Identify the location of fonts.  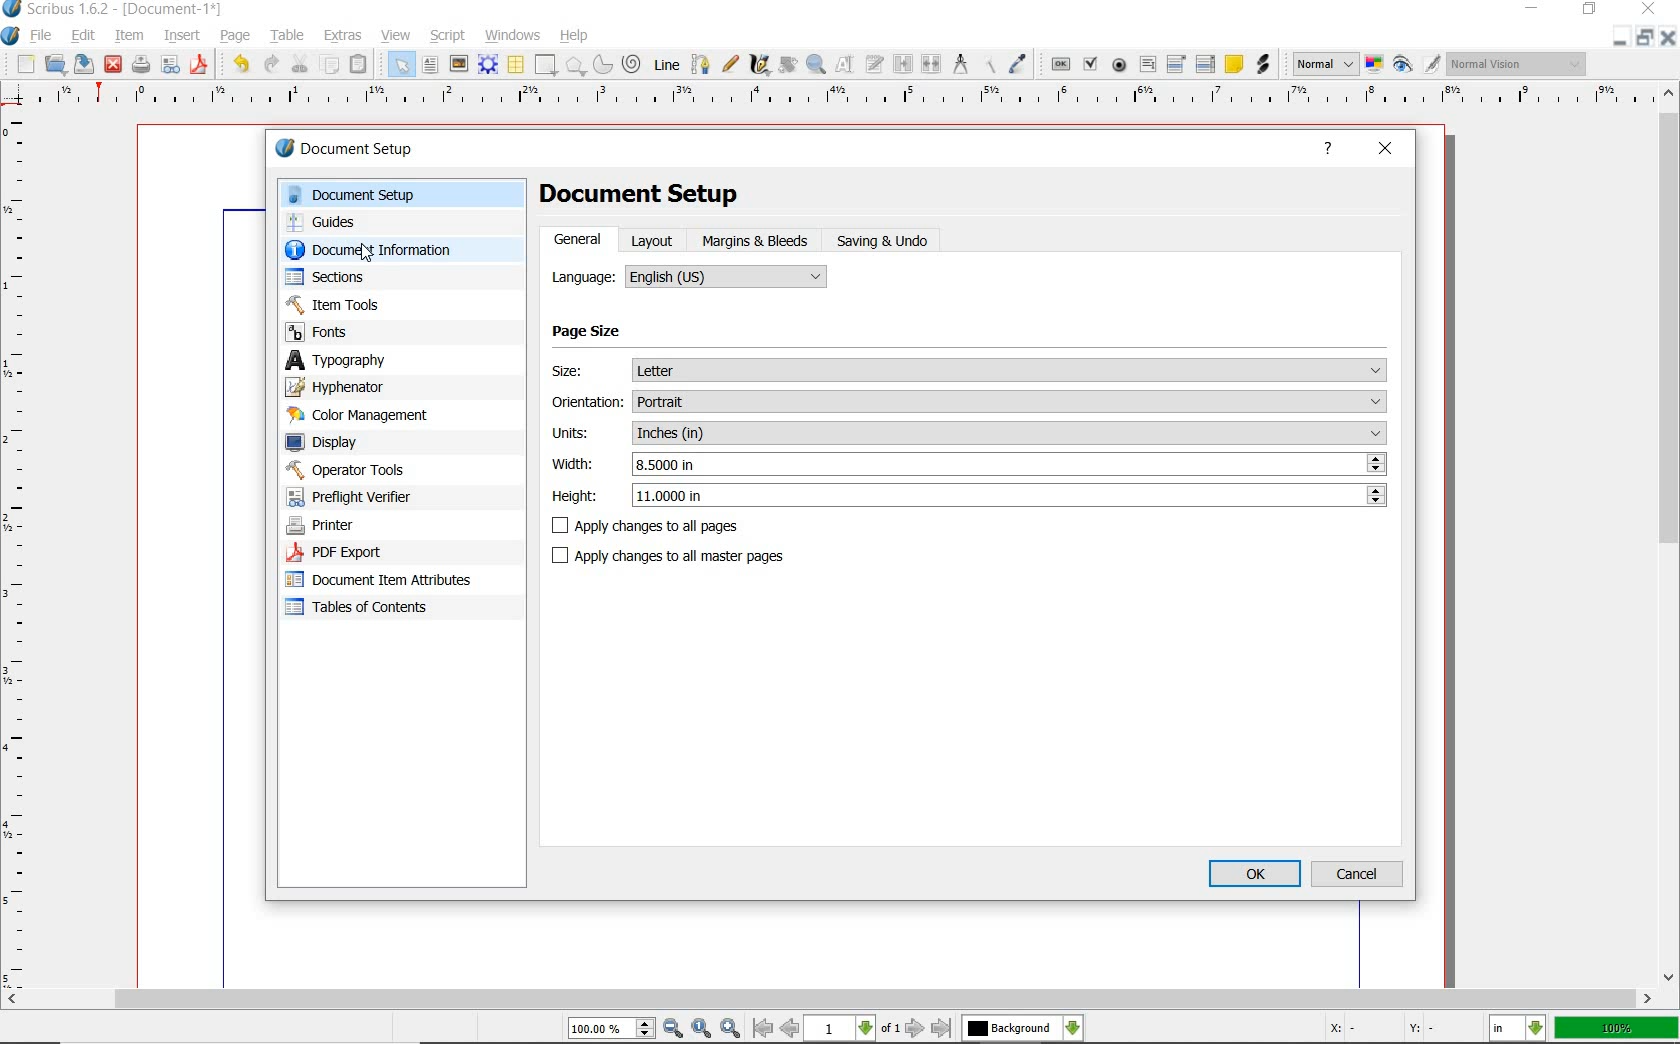
(379, 333).